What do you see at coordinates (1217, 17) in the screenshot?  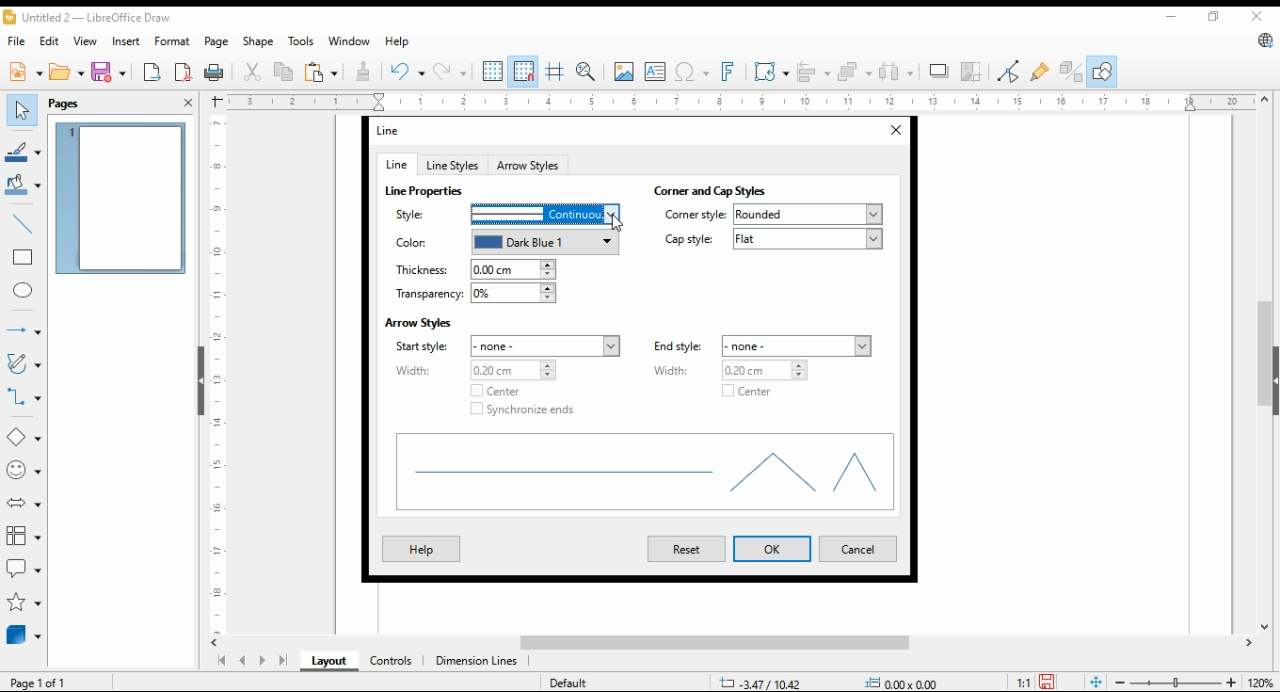 I see `restore` at bounding box center [1217, 17].